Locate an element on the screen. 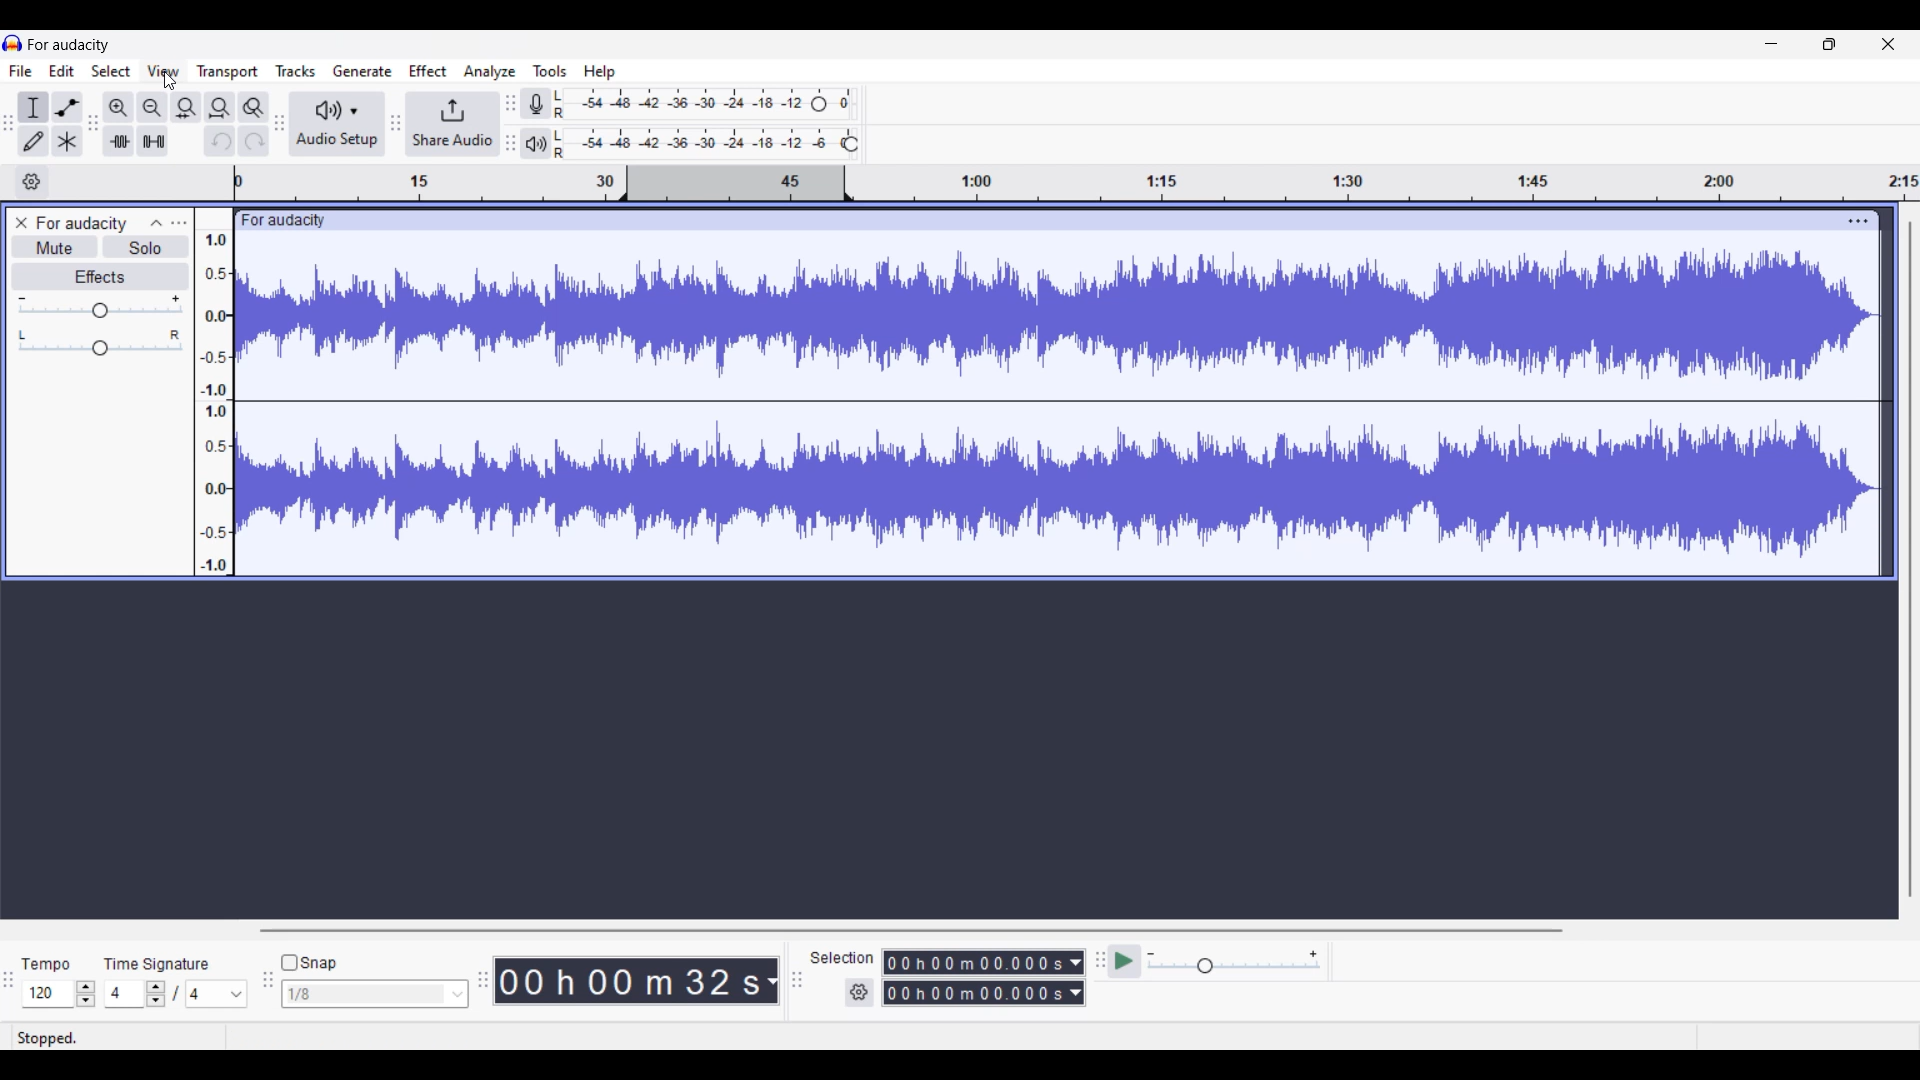  Zoom in is located at coordinates (119, 108).